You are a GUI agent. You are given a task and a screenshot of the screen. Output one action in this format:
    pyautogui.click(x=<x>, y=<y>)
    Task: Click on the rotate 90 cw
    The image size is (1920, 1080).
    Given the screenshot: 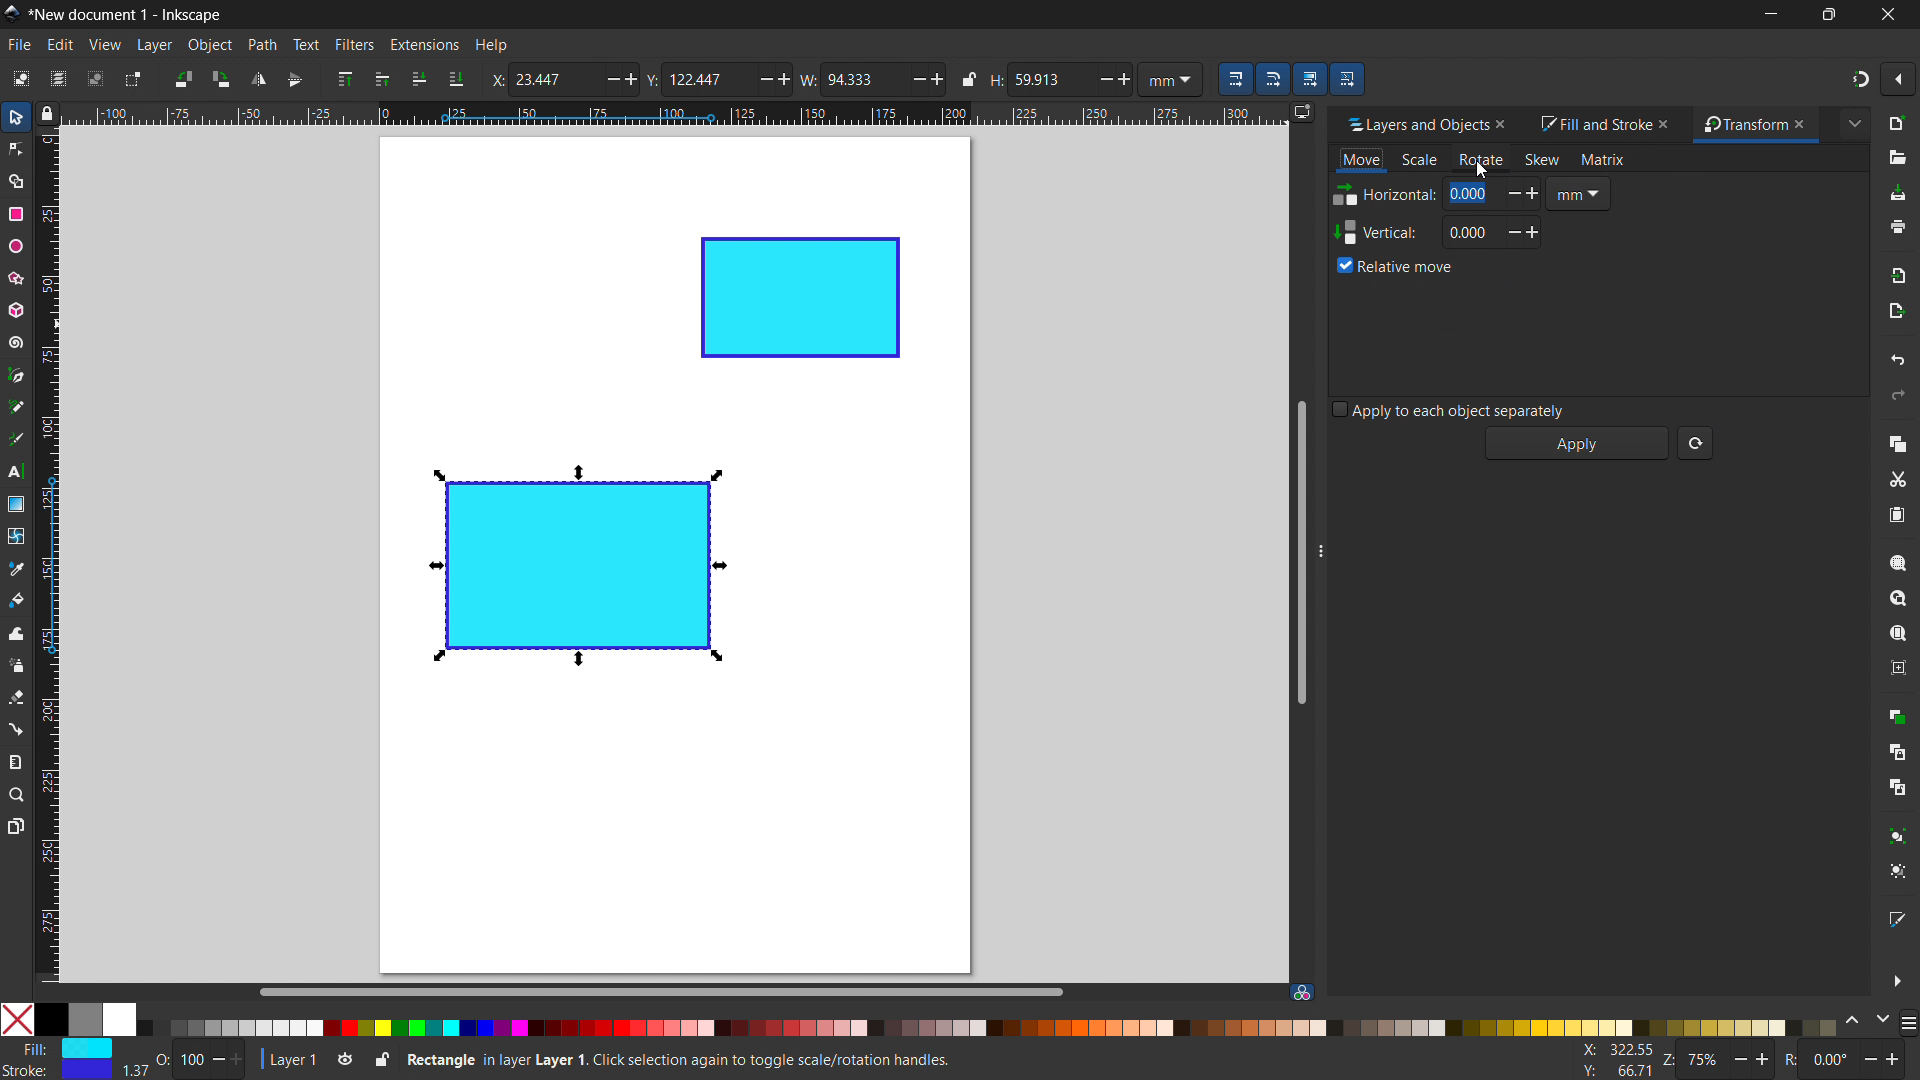 What is the action you would take?
    pyautogui.click(x=220, y=79)
    